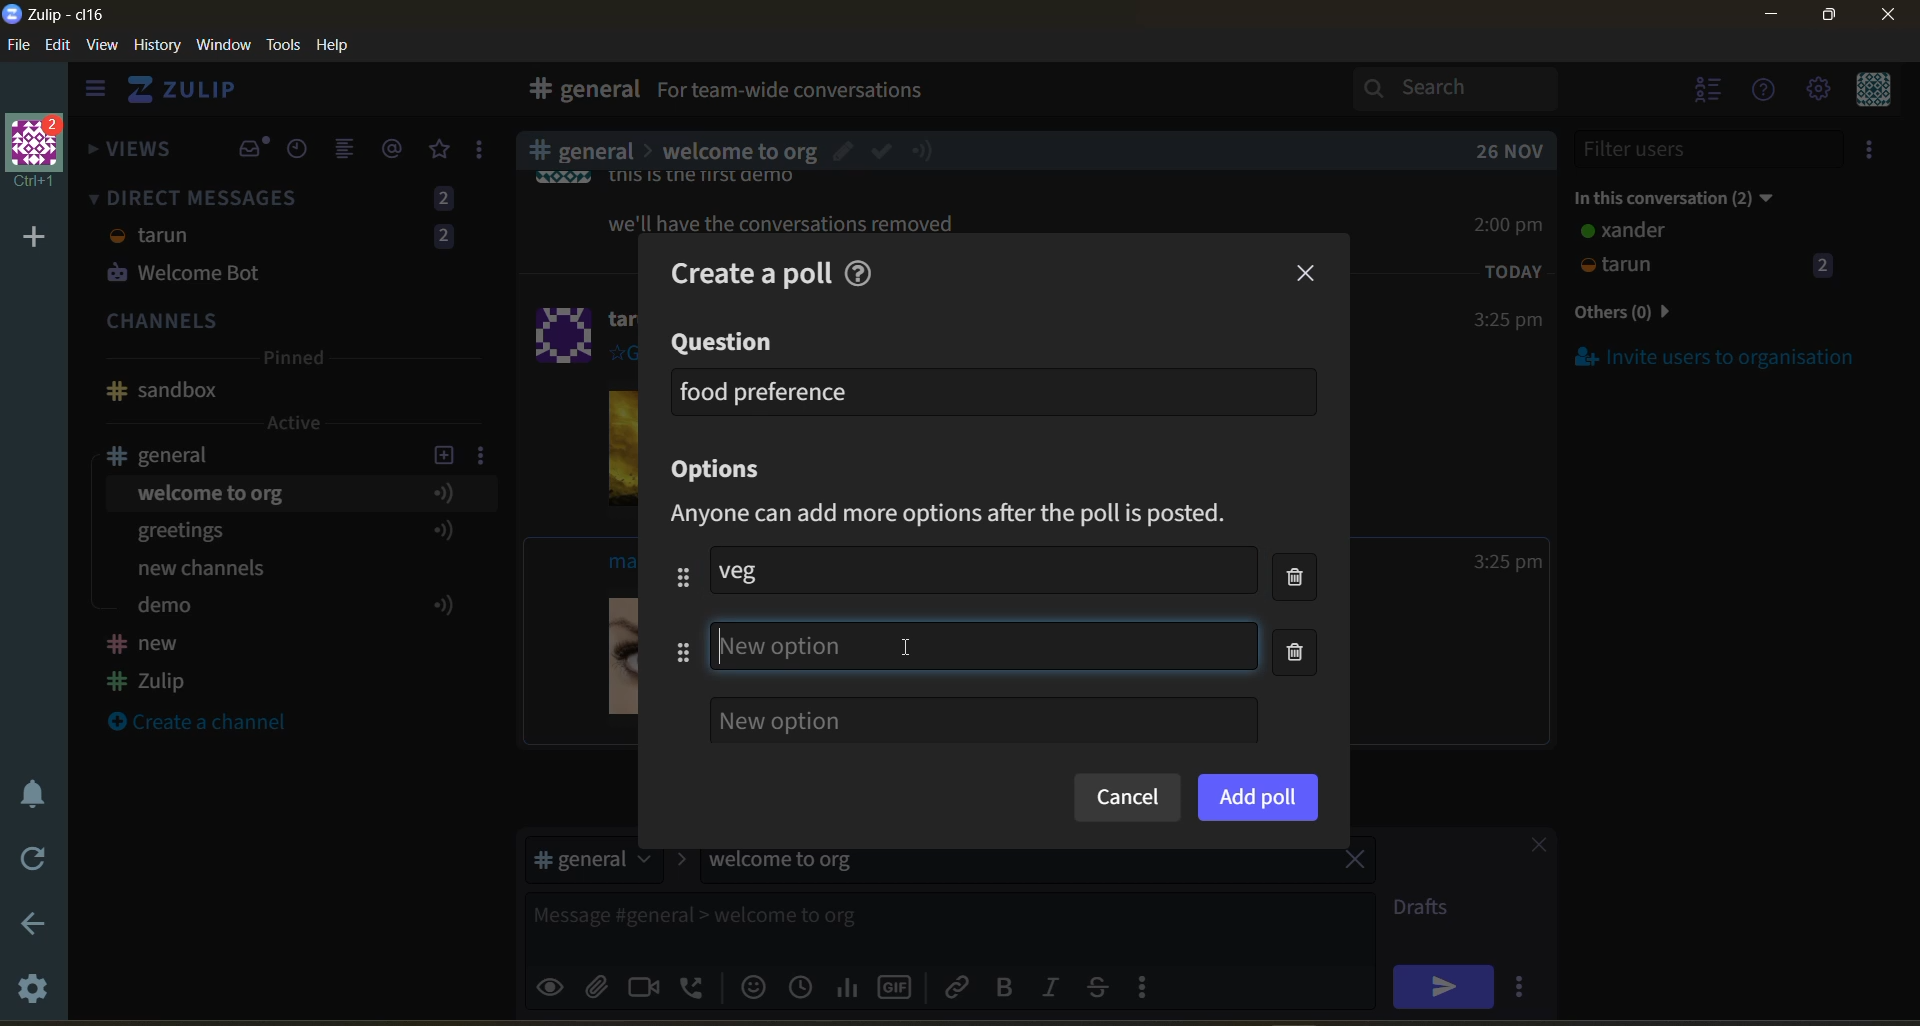  What do you see at coordinates (442, 452) in the screenshot?
I see `add new topic` at bounding box center [442, 452].